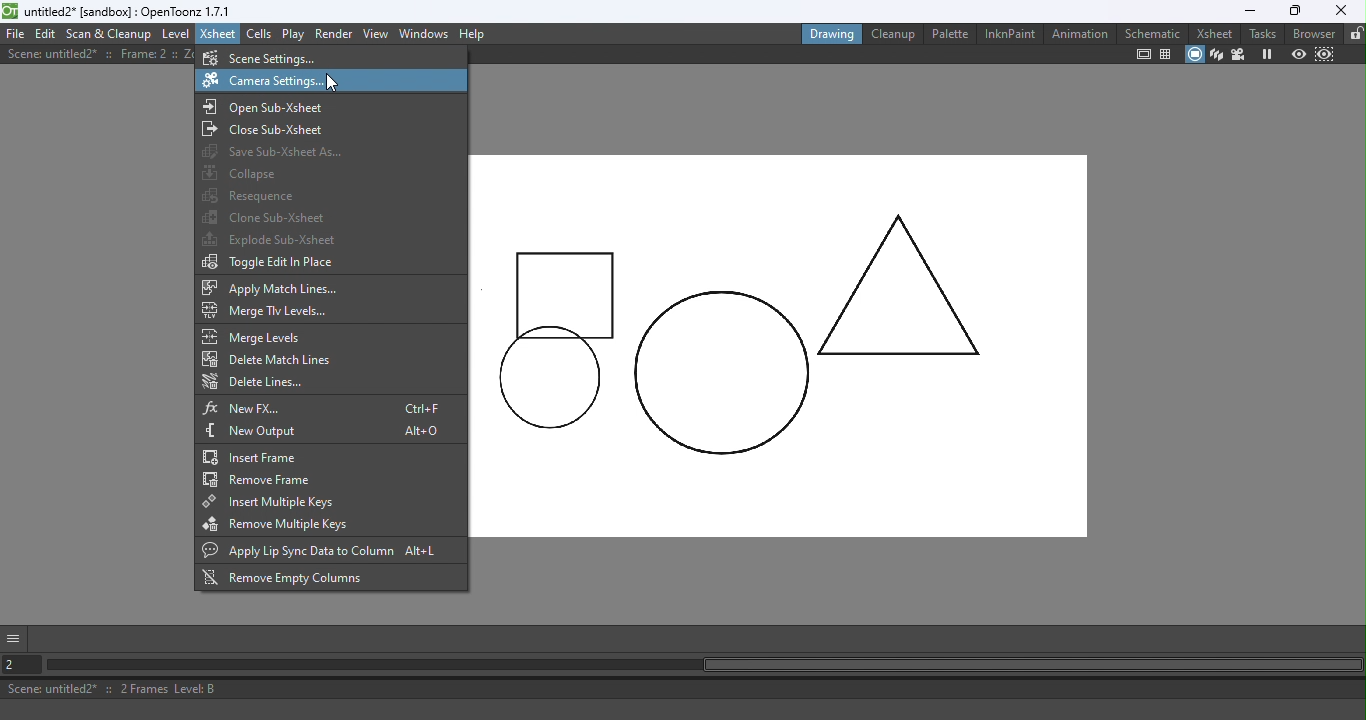 This screenshot has height=720, width=1366. Describe the element at coordinates (278, 82) in the screenshot. I see `Camera settings` at that location.